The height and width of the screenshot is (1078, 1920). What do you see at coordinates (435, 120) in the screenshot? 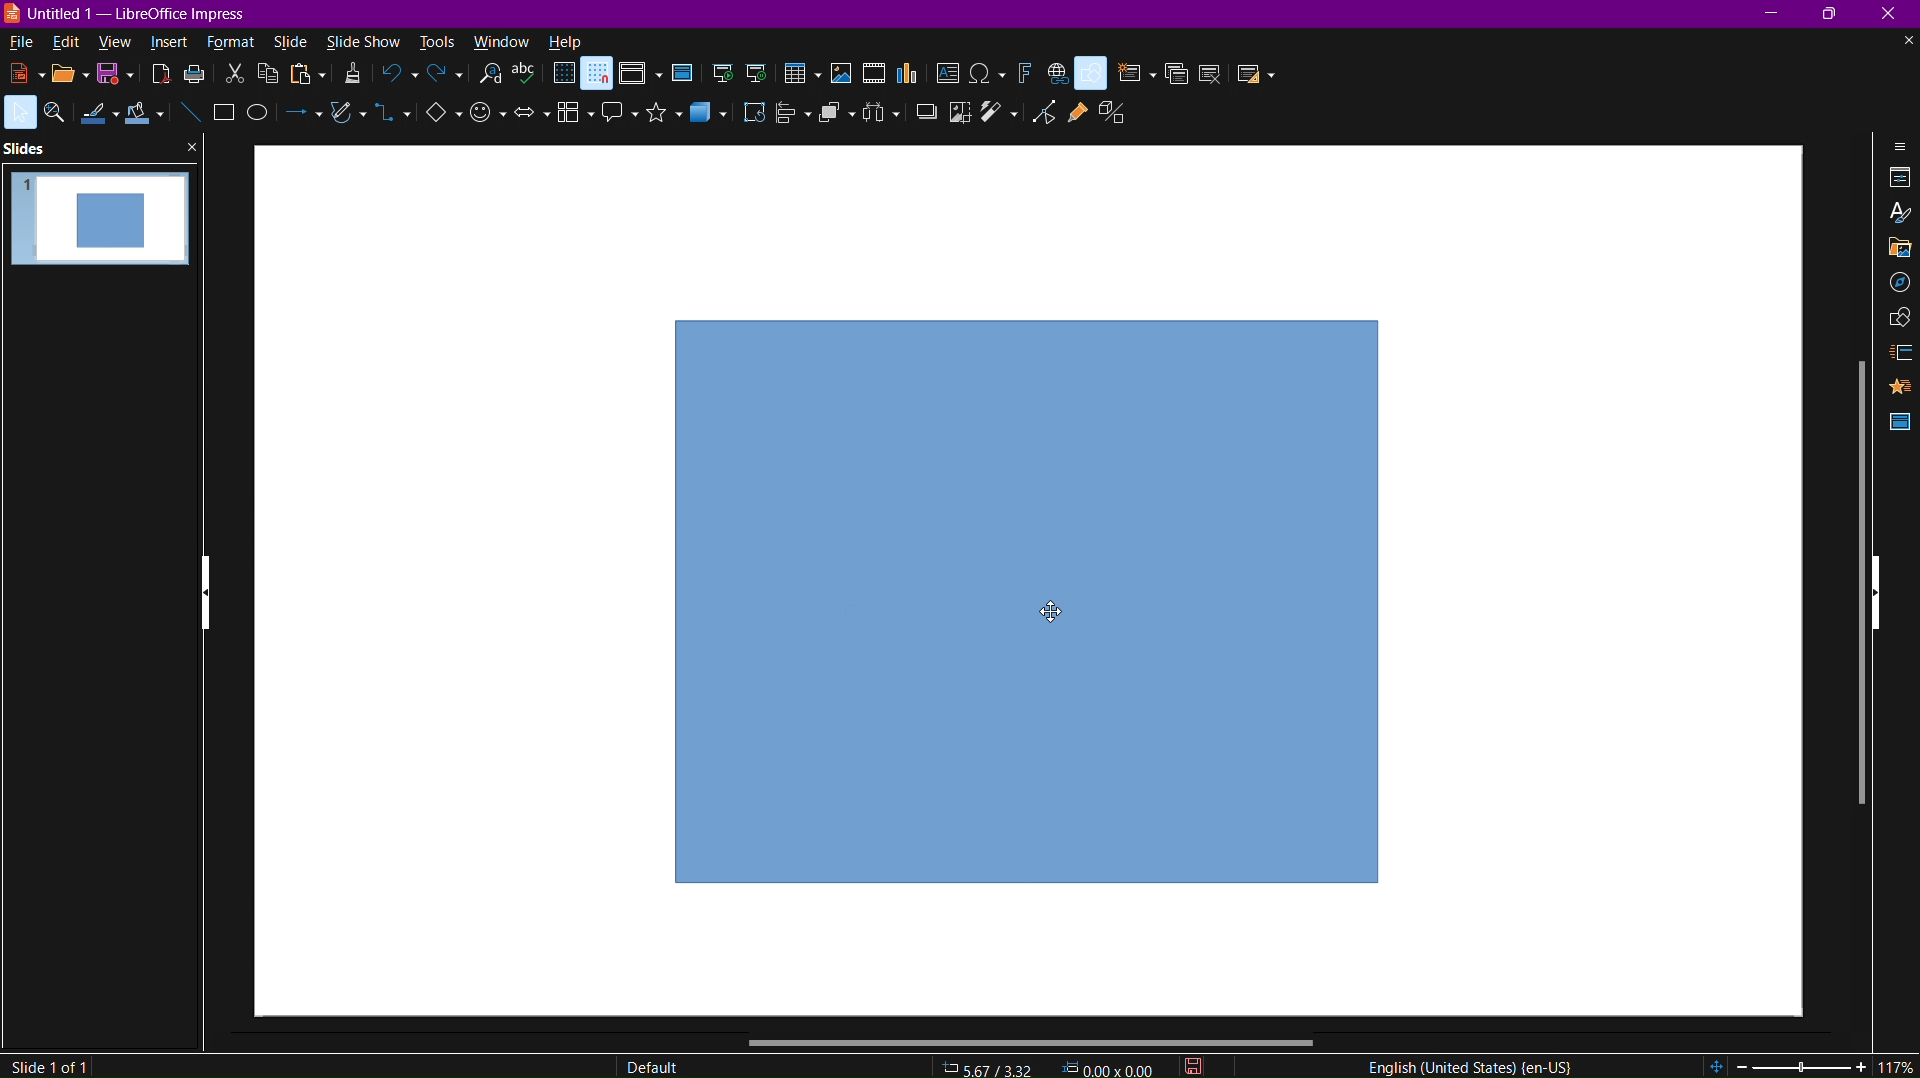
I see `Basic Shapes` at bounding box center [435, 120].